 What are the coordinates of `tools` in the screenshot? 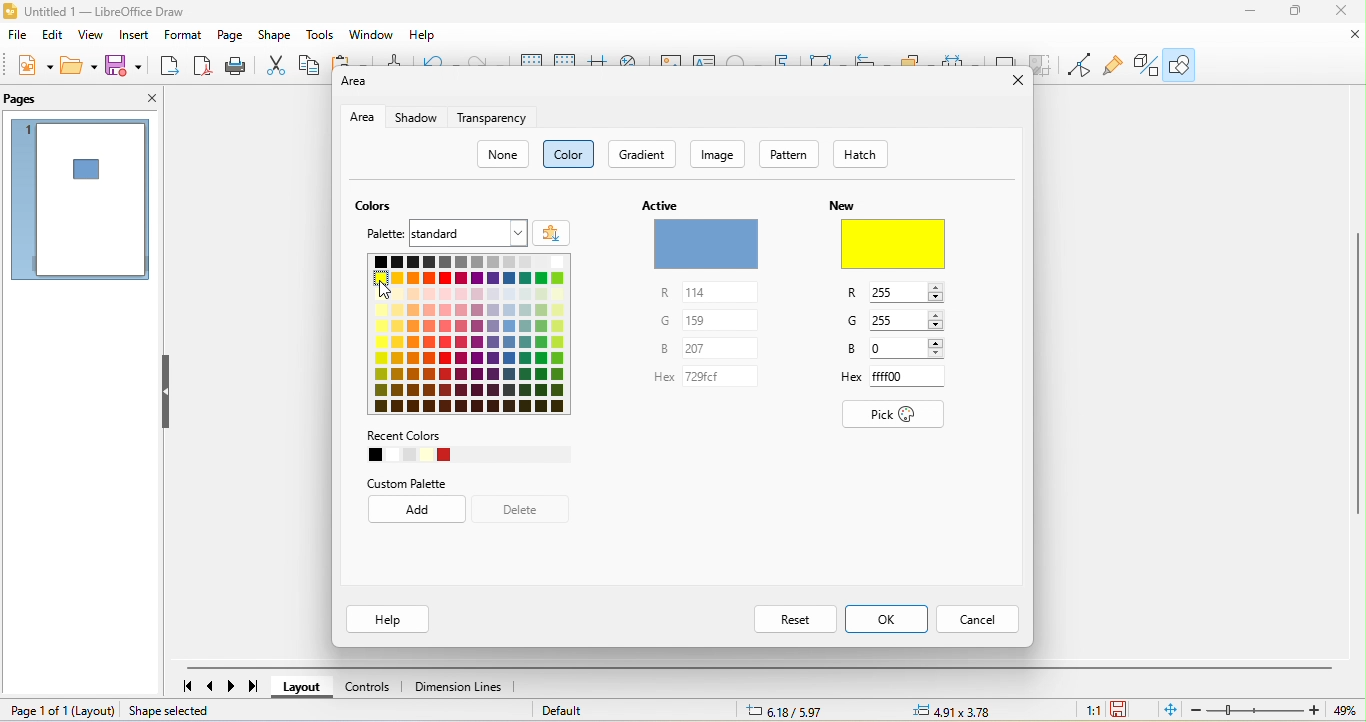 It's located at (320, 37).